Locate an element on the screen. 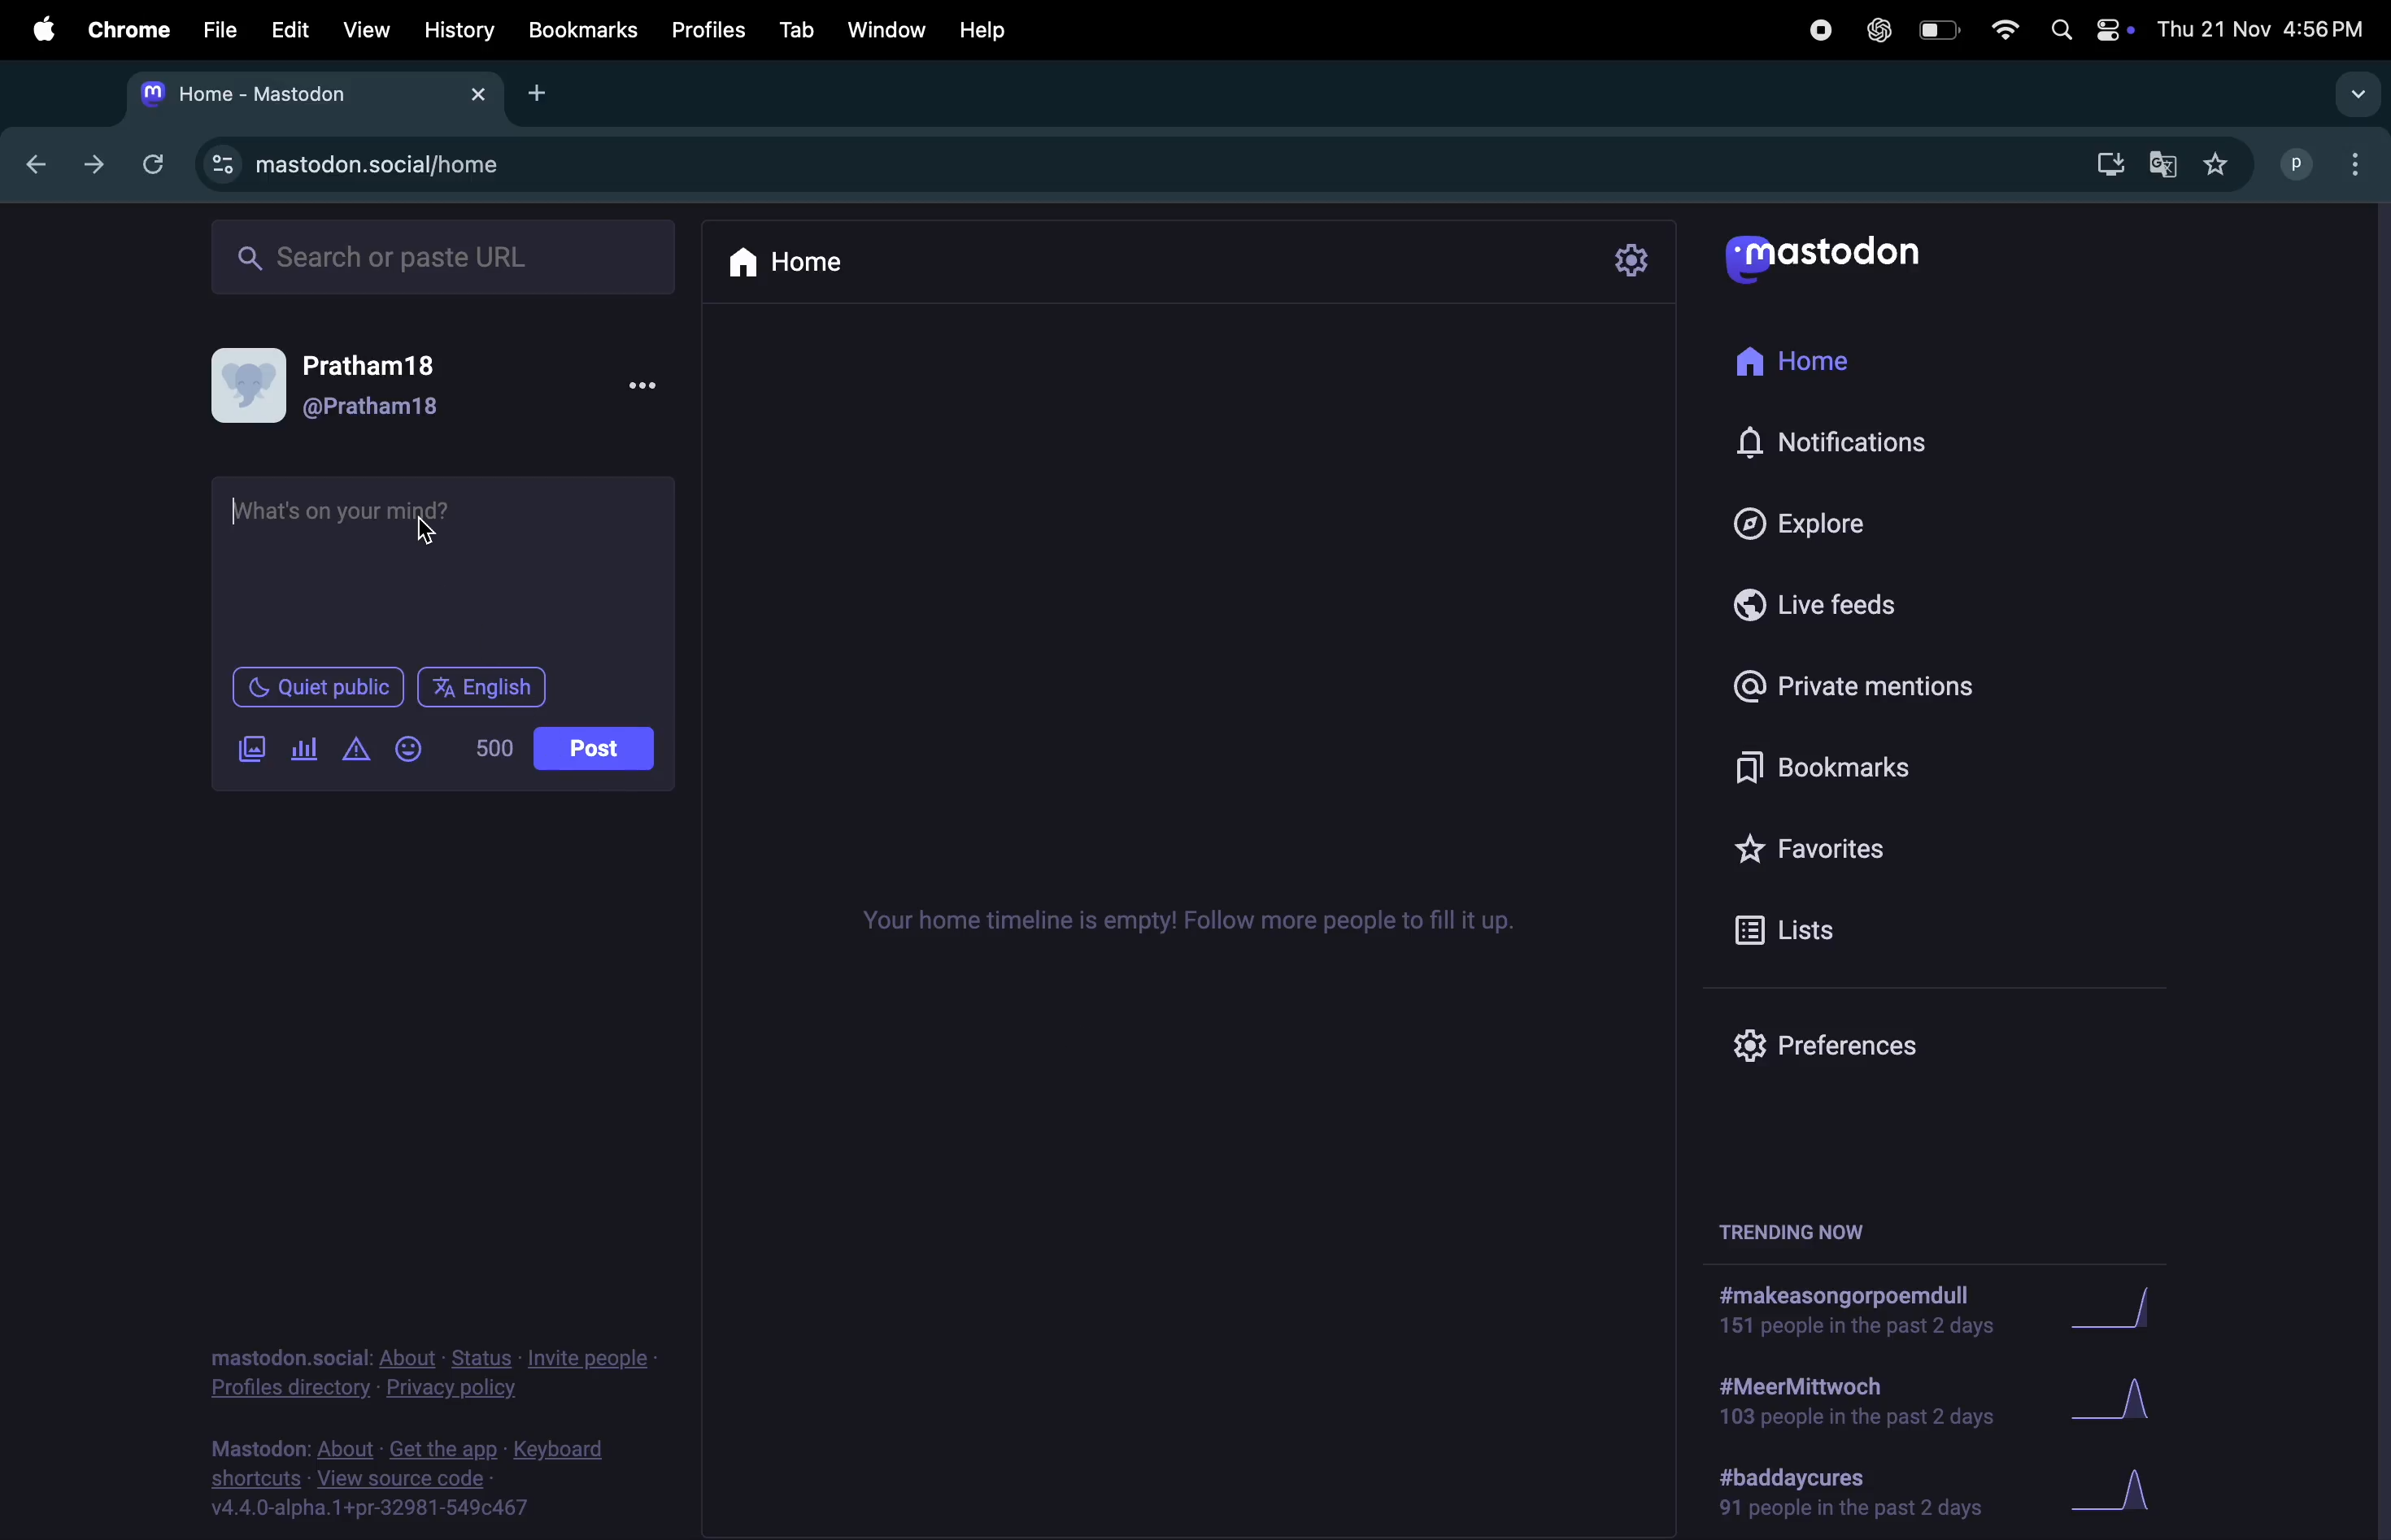 The height and width of the screenshot is (1540, 2391). profiles is located at coordinates (704, 30).